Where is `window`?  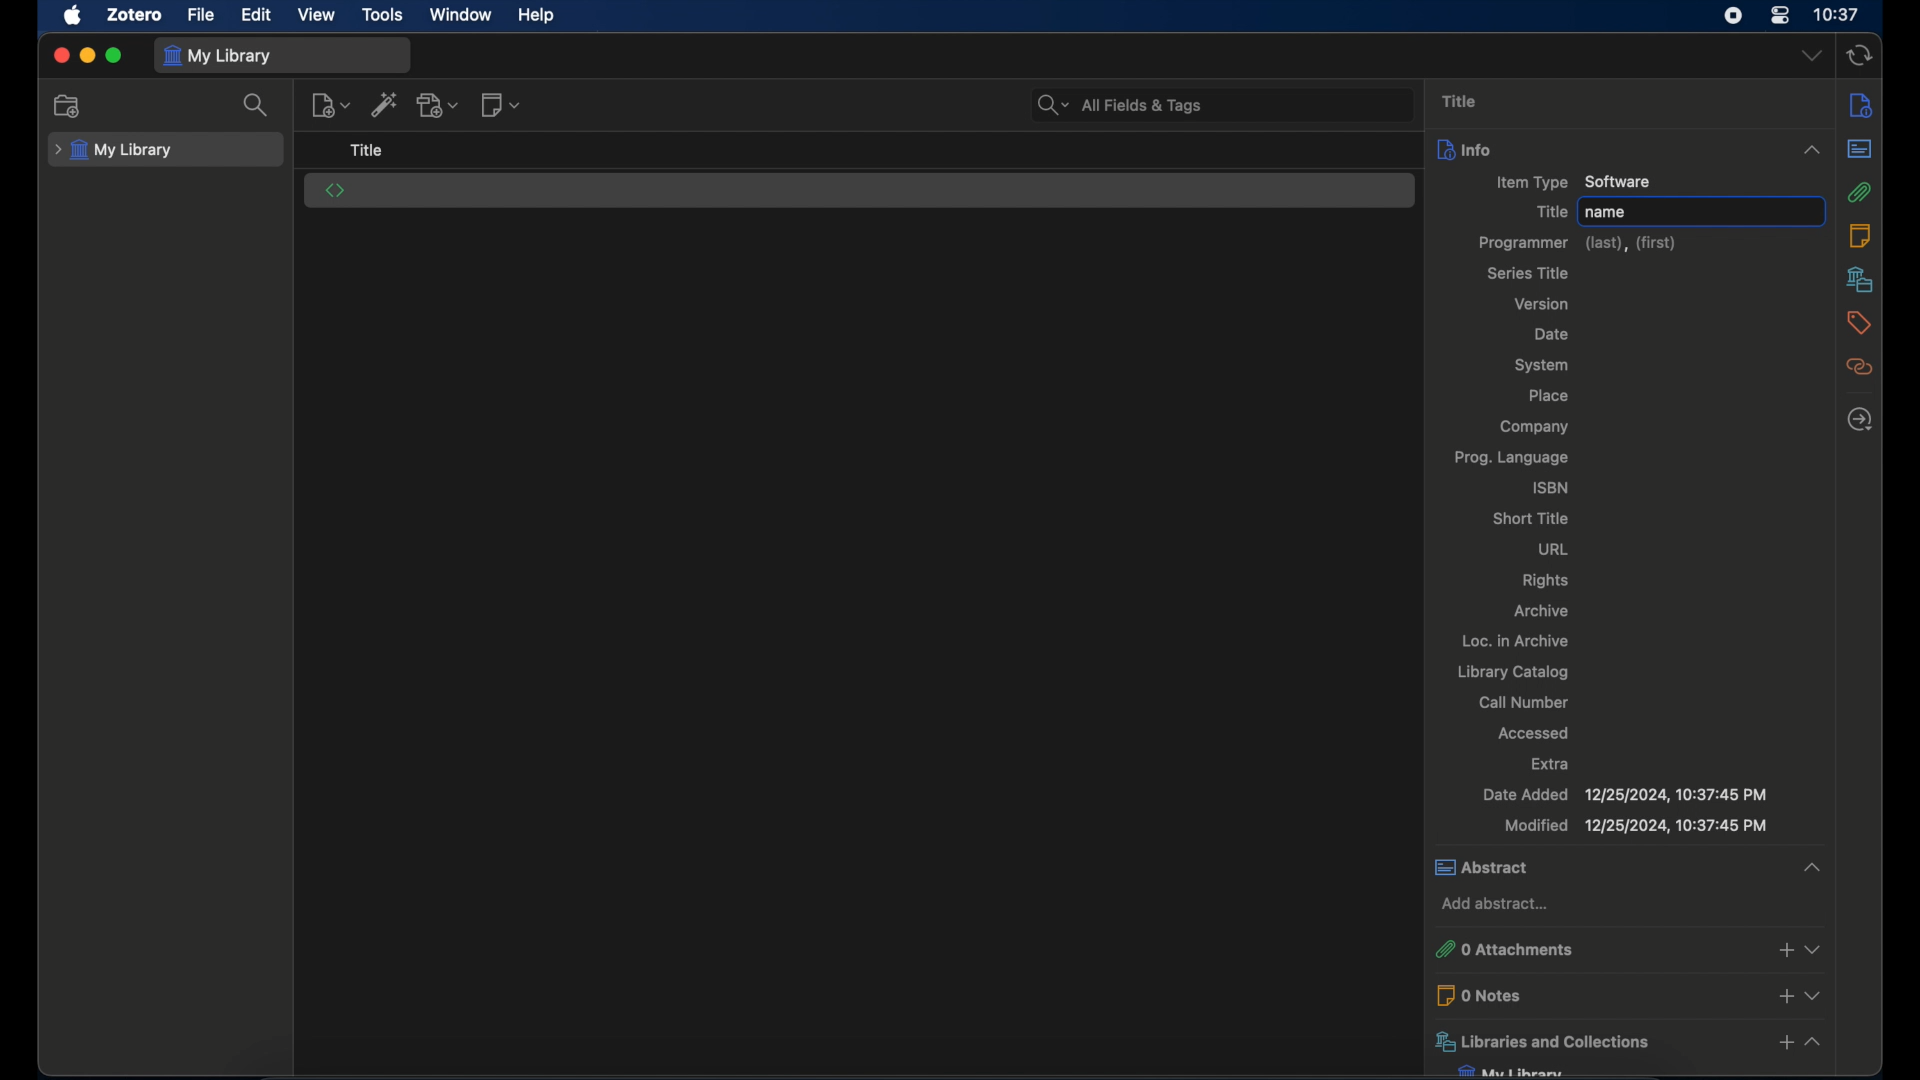
window is located at coordinates (460, 14).